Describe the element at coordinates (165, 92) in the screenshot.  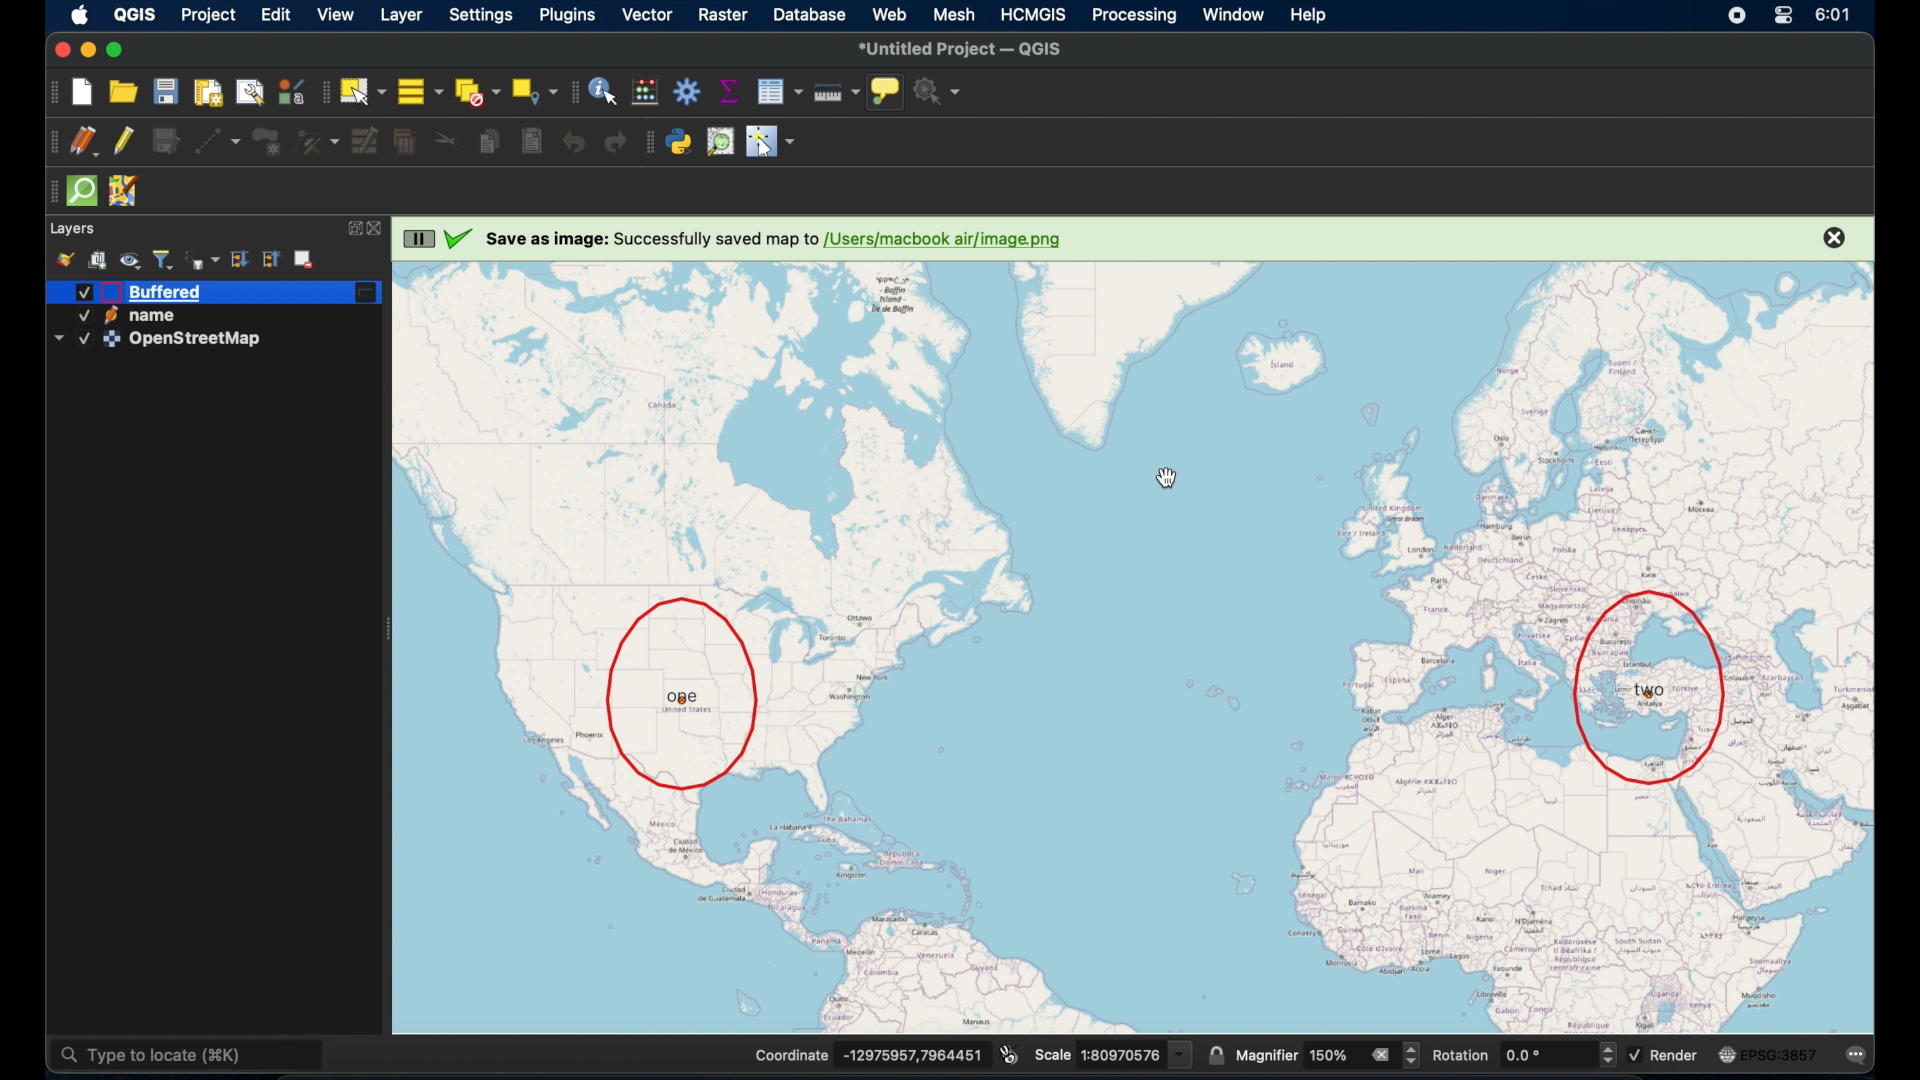
I see `save project` at that location.